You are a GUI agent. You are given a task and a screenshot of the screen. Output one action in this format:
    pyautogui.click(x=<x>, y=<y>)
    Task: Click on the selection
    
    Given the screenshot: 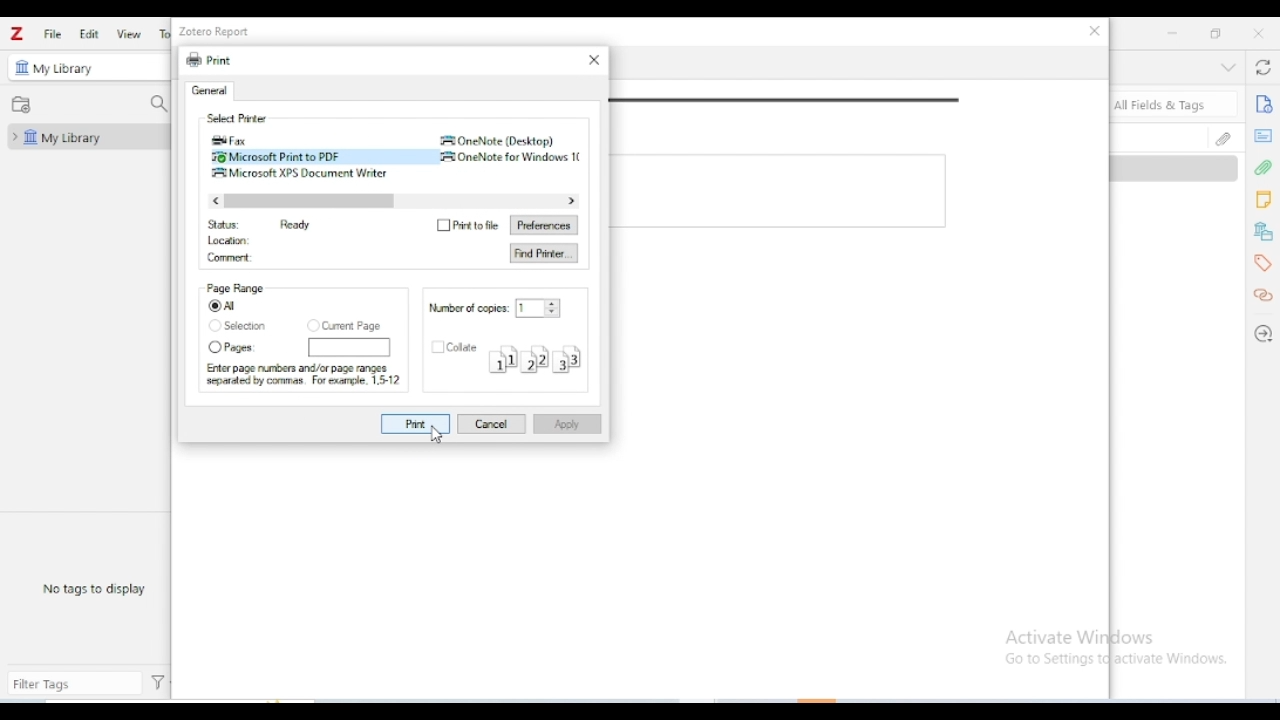 What is the action you would take?
    pyautogui.click(x=246, y=325)
    